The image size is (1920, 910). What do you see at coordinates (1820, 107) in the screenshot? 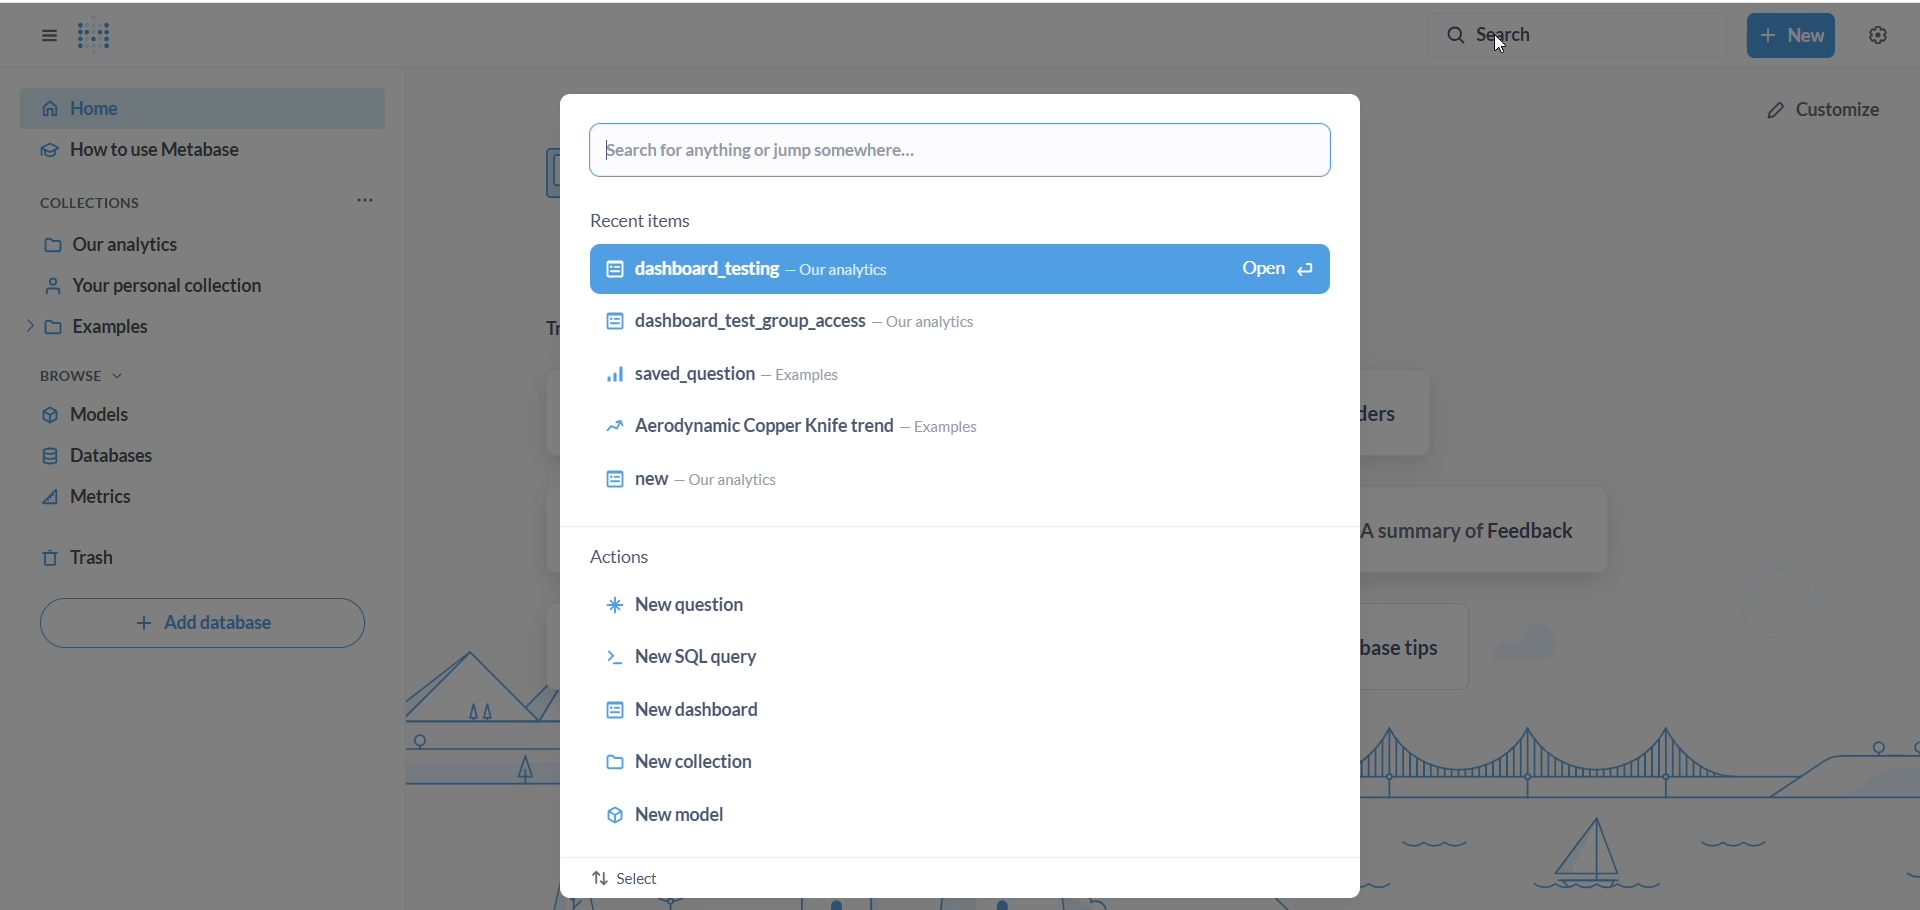
I see `customize` at bounding box center [1820, 107].